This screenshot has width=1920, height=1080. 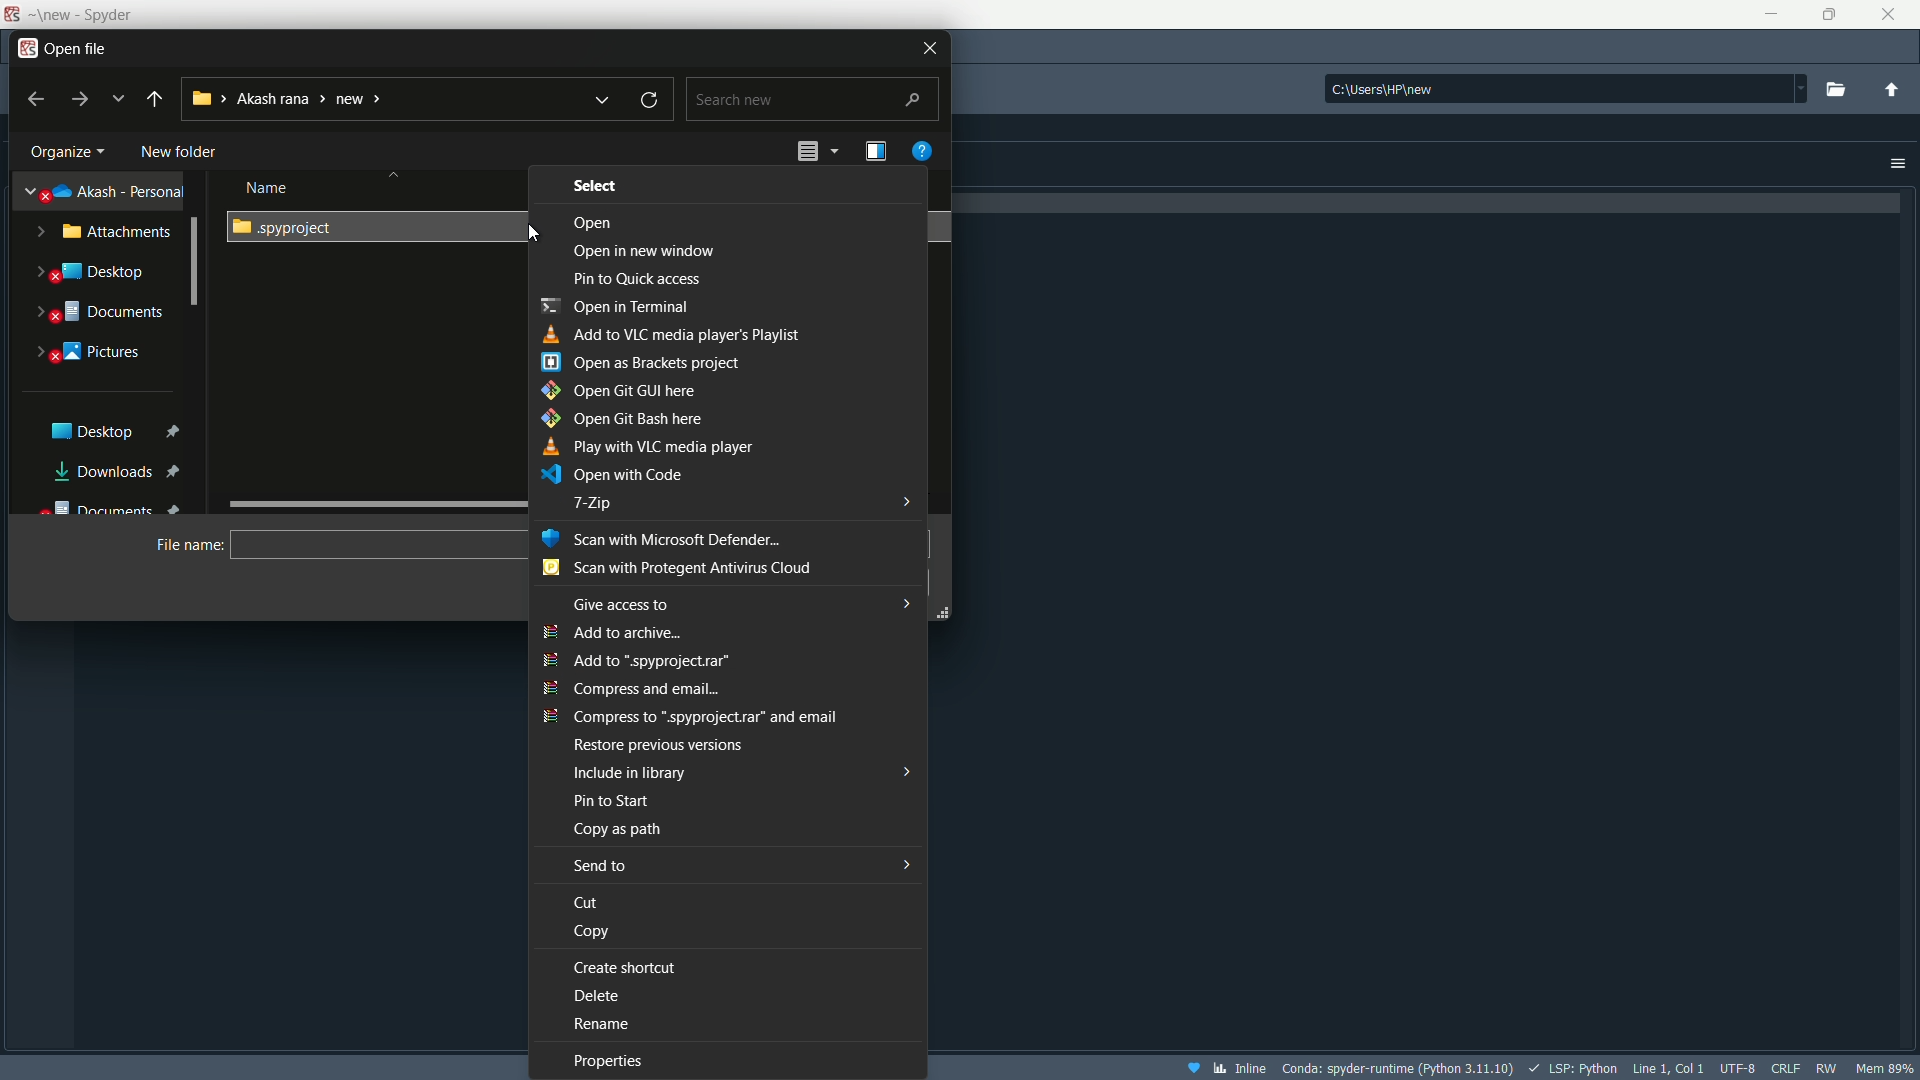 What do you see at coordinates (69, 153) in the screenshot?
I see `organize` at bounding box center [69, 153].